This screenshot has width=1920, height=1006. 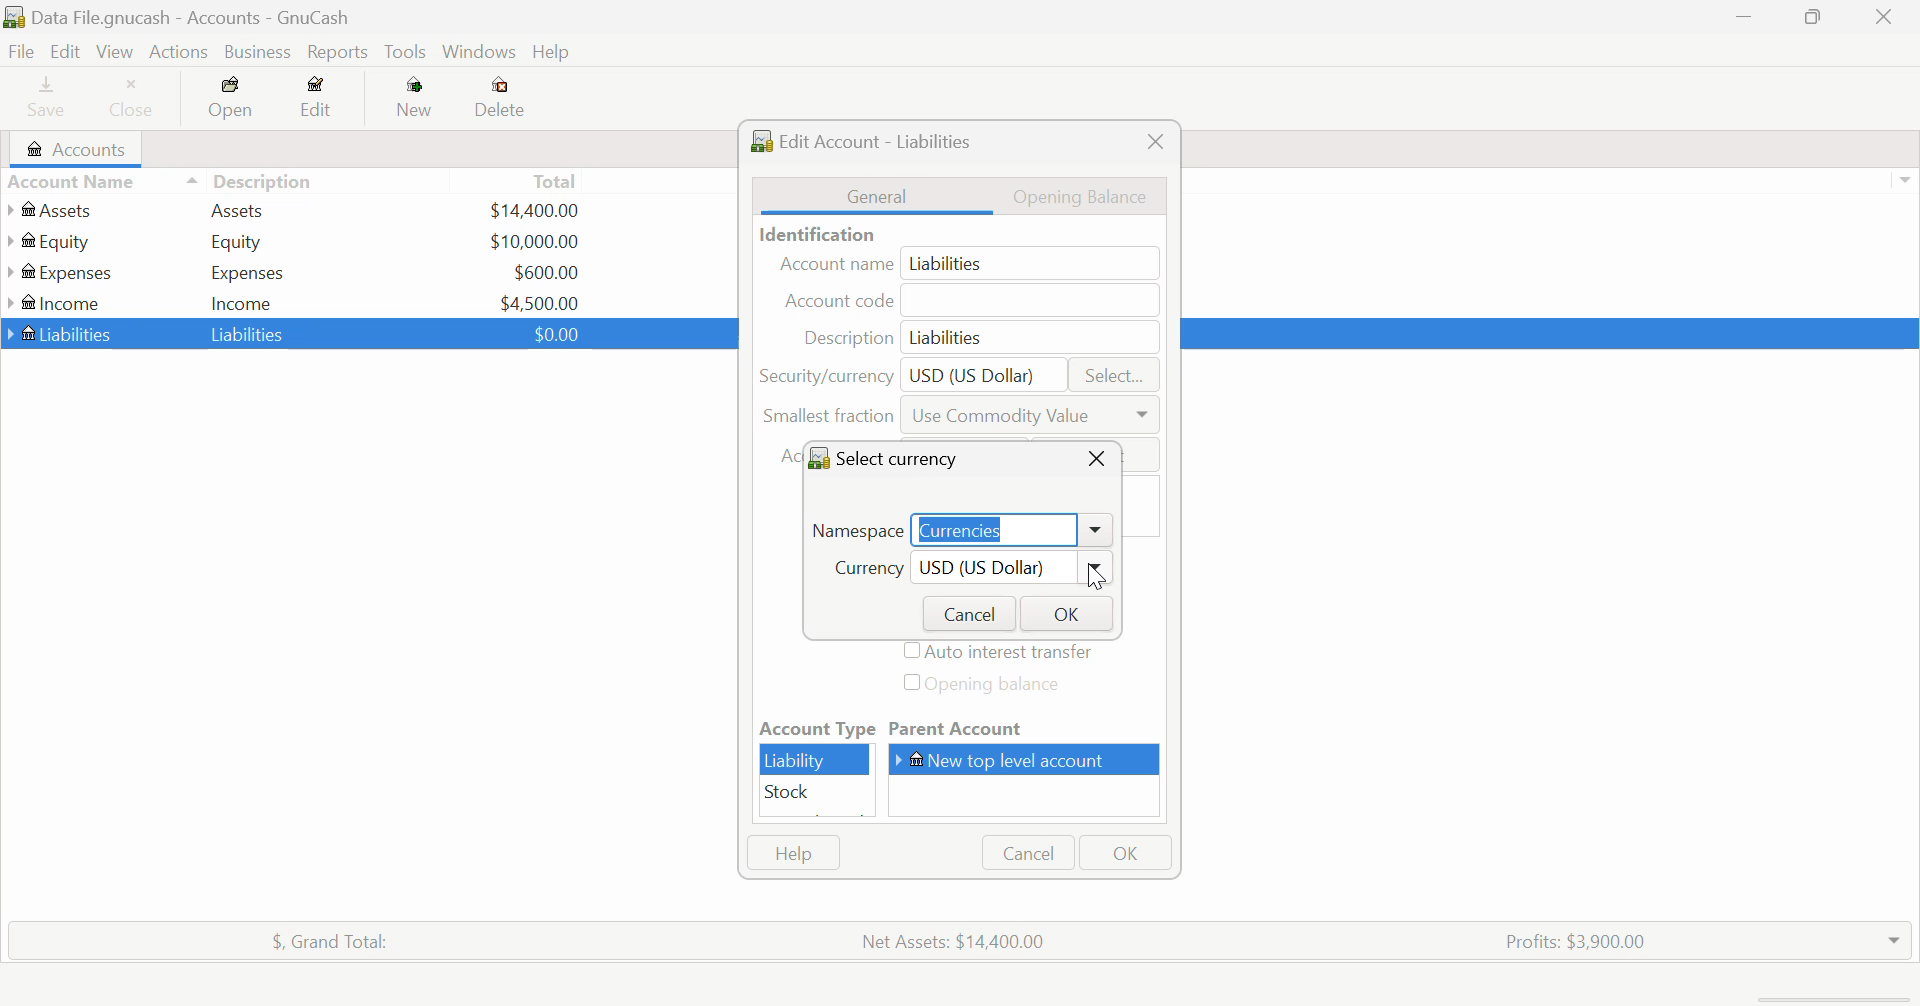 I want to click on New top level account, so click(x=1031, y=759).